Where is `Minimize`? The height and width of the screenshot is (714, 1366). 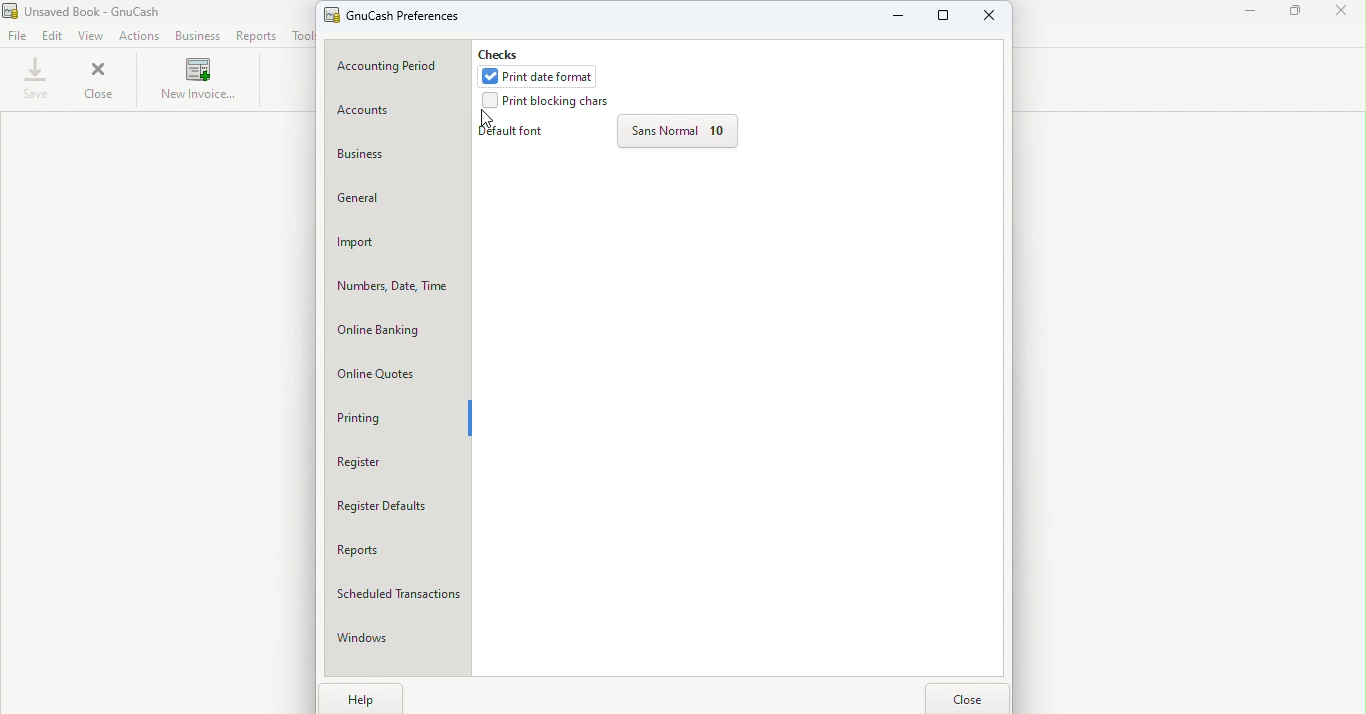
Minimize is located at coordinates (1247, 16).